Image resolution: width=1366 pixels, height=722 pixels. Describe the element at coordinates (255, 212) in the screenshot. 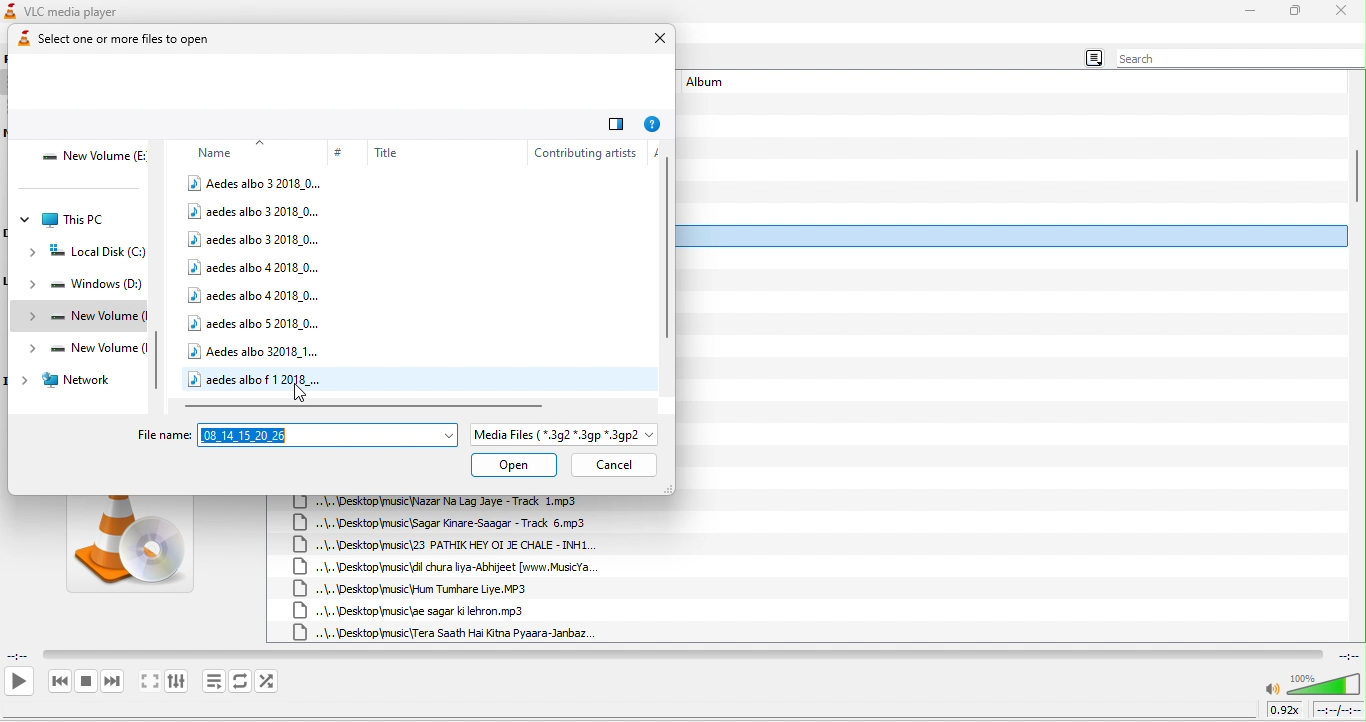

I see `aedes albo 3 2018.0.` at that location.